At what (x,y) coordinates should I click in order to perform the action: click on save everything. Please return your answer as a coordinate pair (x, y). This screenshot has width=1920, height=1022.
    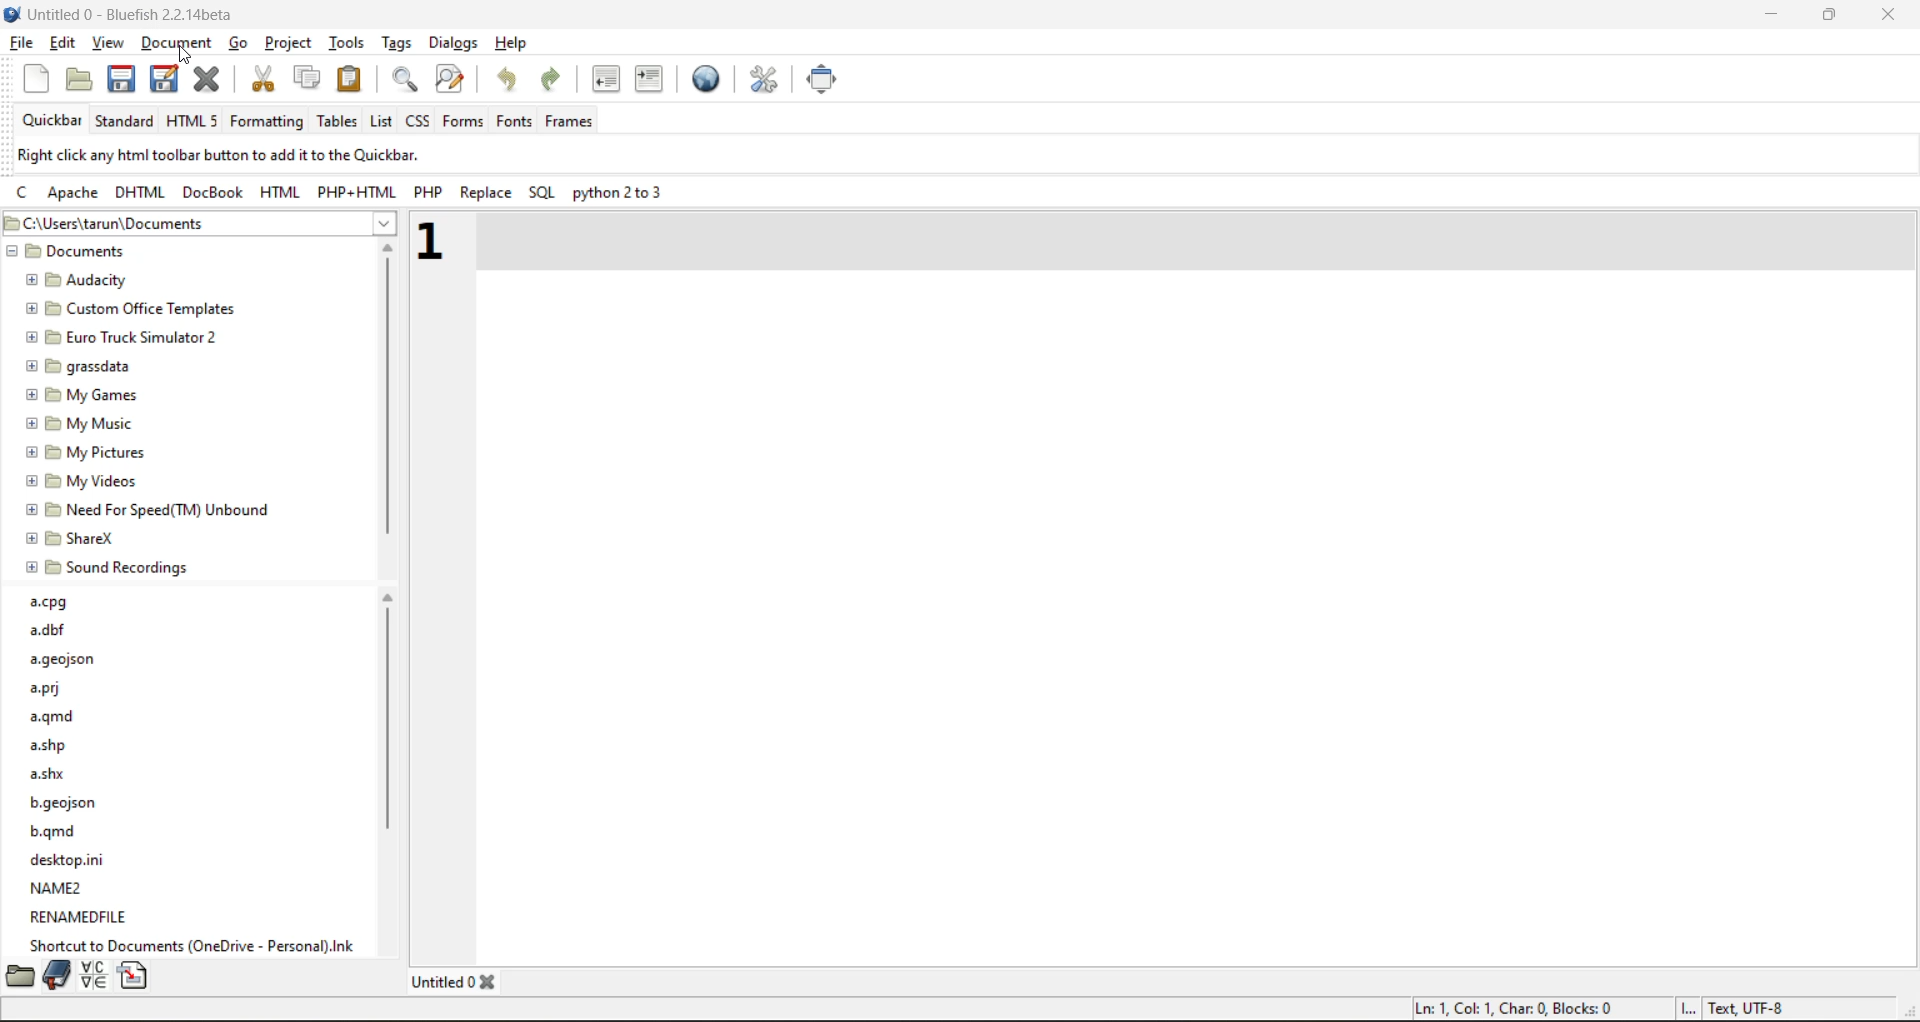
    Looking at the image, I should click on (166, 77).